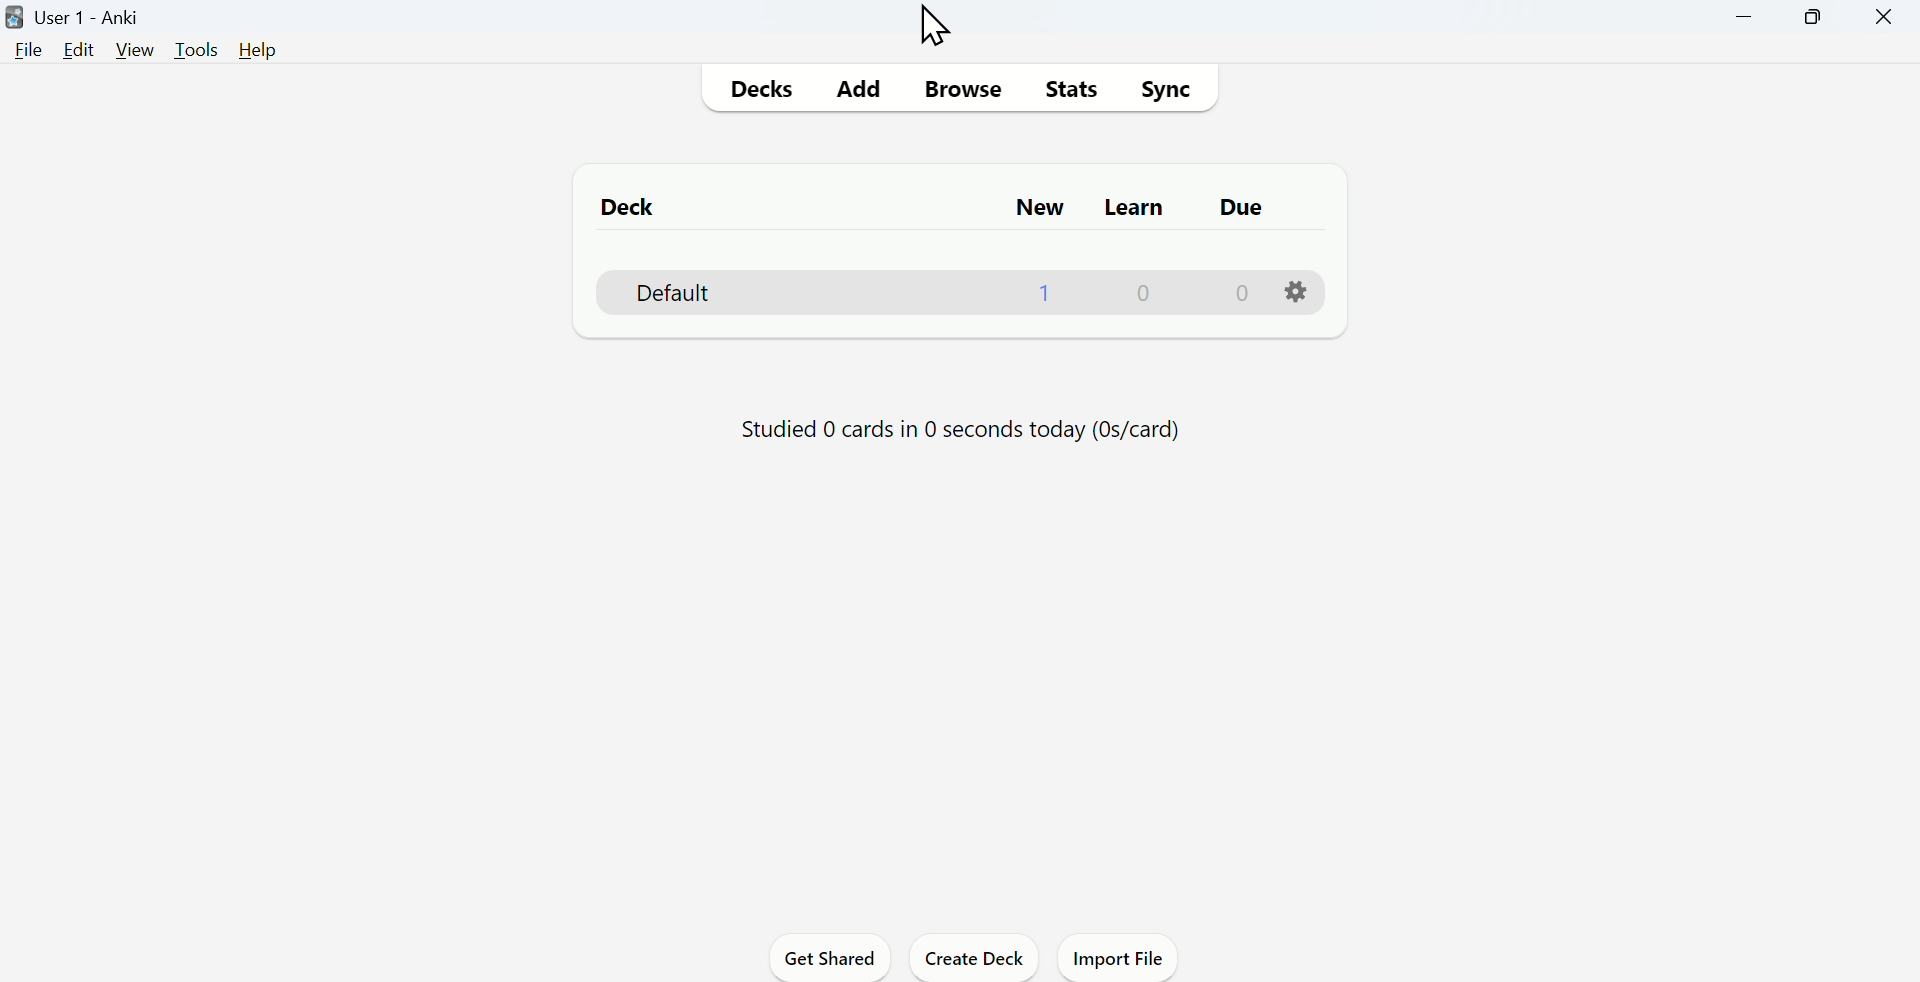 The image size is (1920, 982). What do you see at coordinates (93, 18) in the screenshot?
I see `User 1 - Anki` at bounding box center [93, 18].